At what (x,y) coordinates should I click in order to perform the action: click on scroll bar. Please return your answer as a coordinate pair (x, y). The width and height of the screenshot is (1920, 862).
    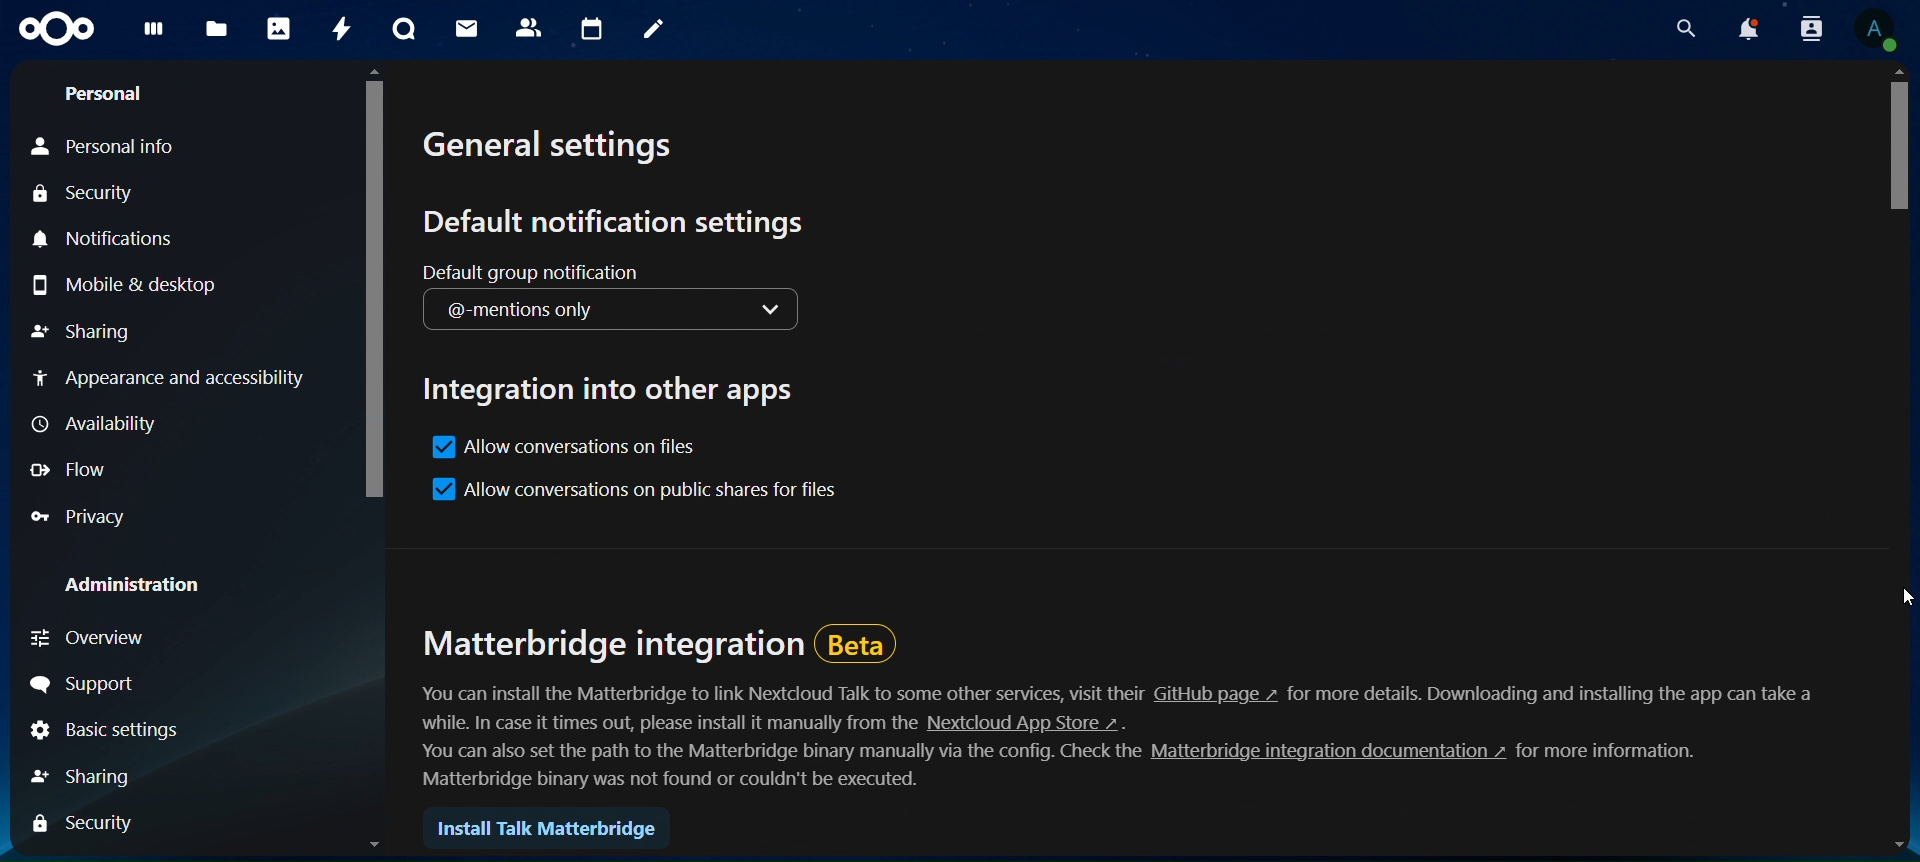
    Looking at the image, I should click on (1899, 465).